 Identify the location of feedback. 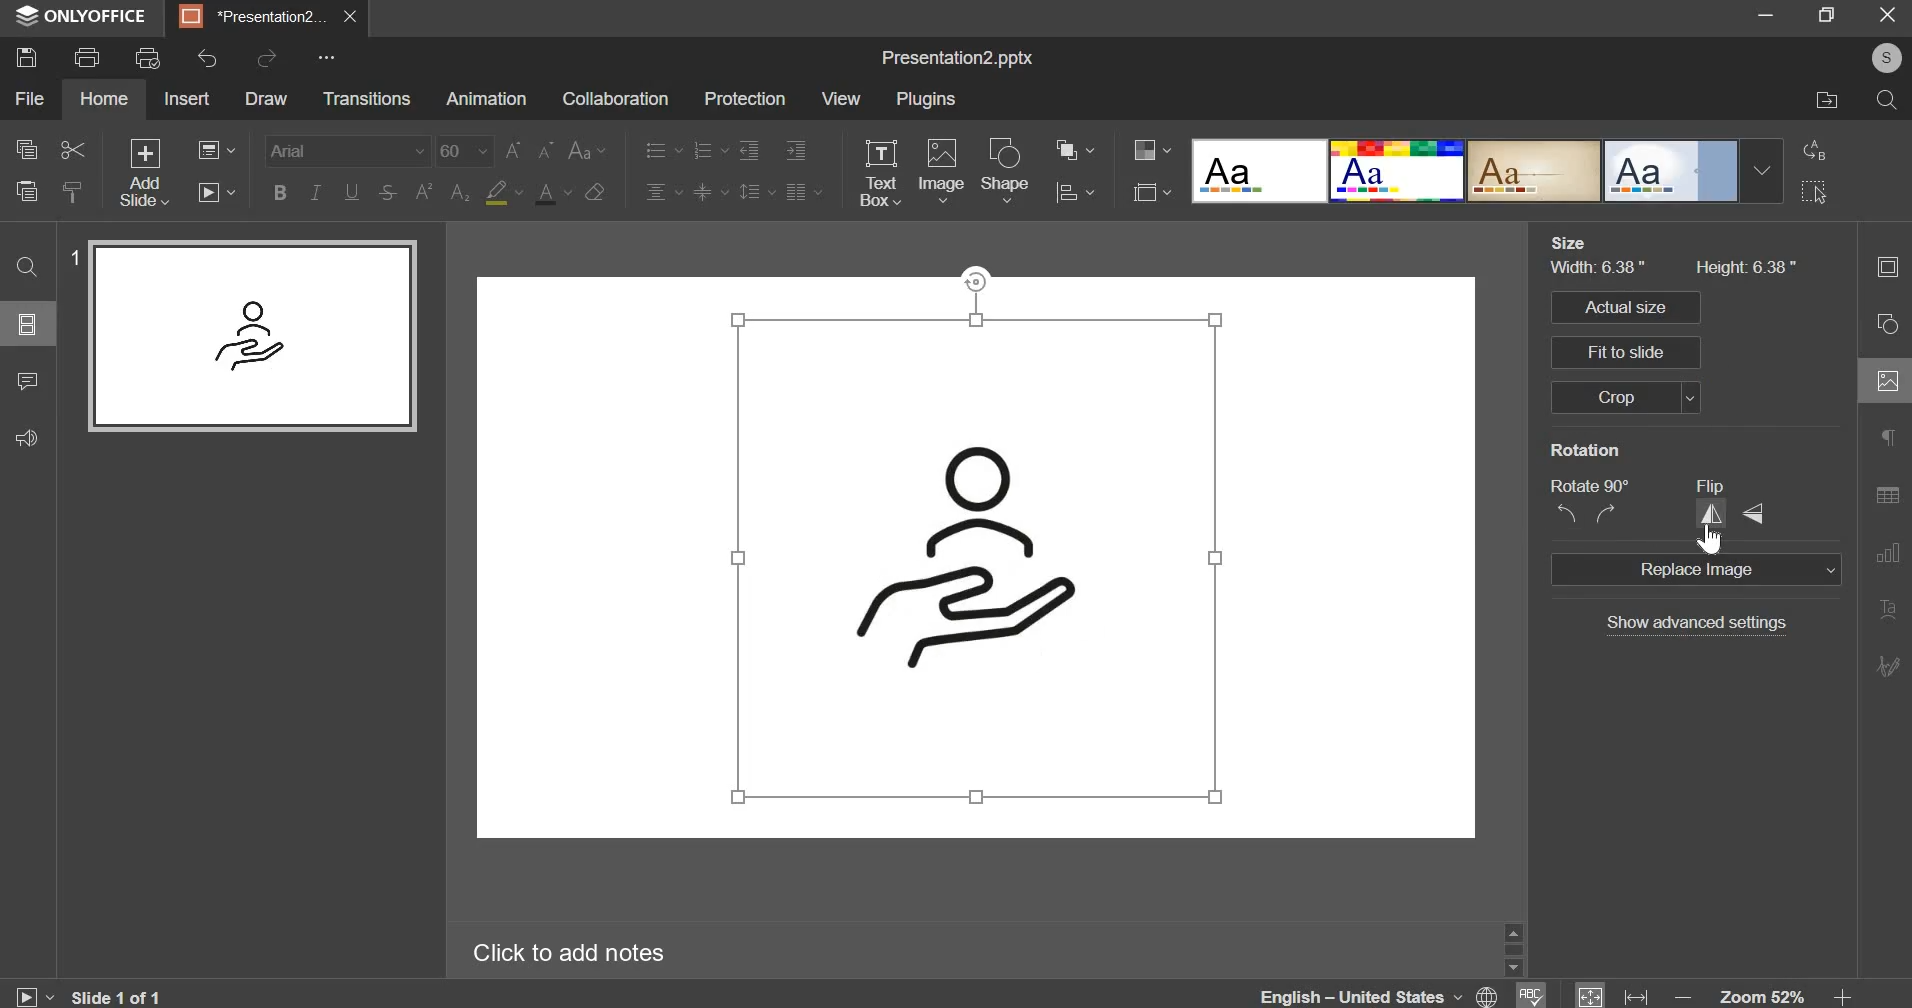
(25, 437).